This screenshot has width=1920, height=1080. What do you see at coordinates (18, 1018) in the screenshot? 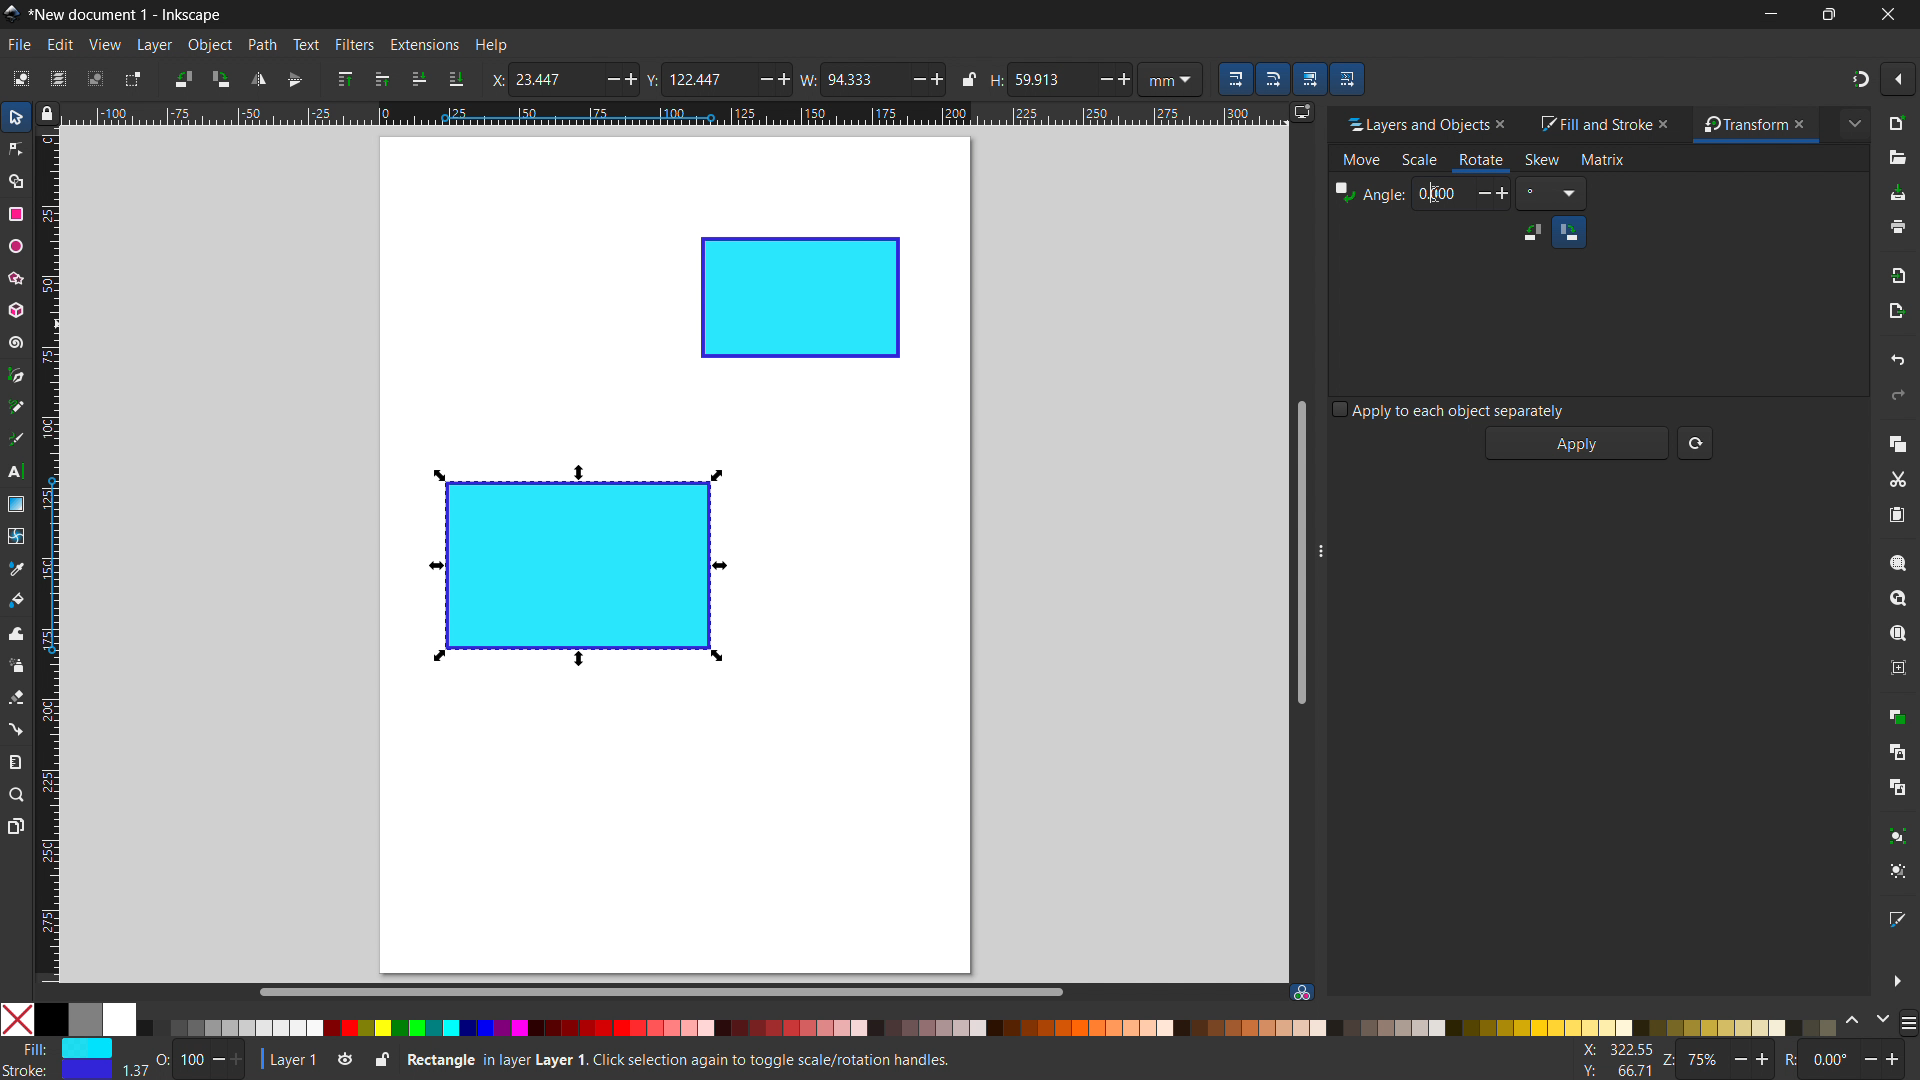
I see `No color` at bounding box center [18, 1018].